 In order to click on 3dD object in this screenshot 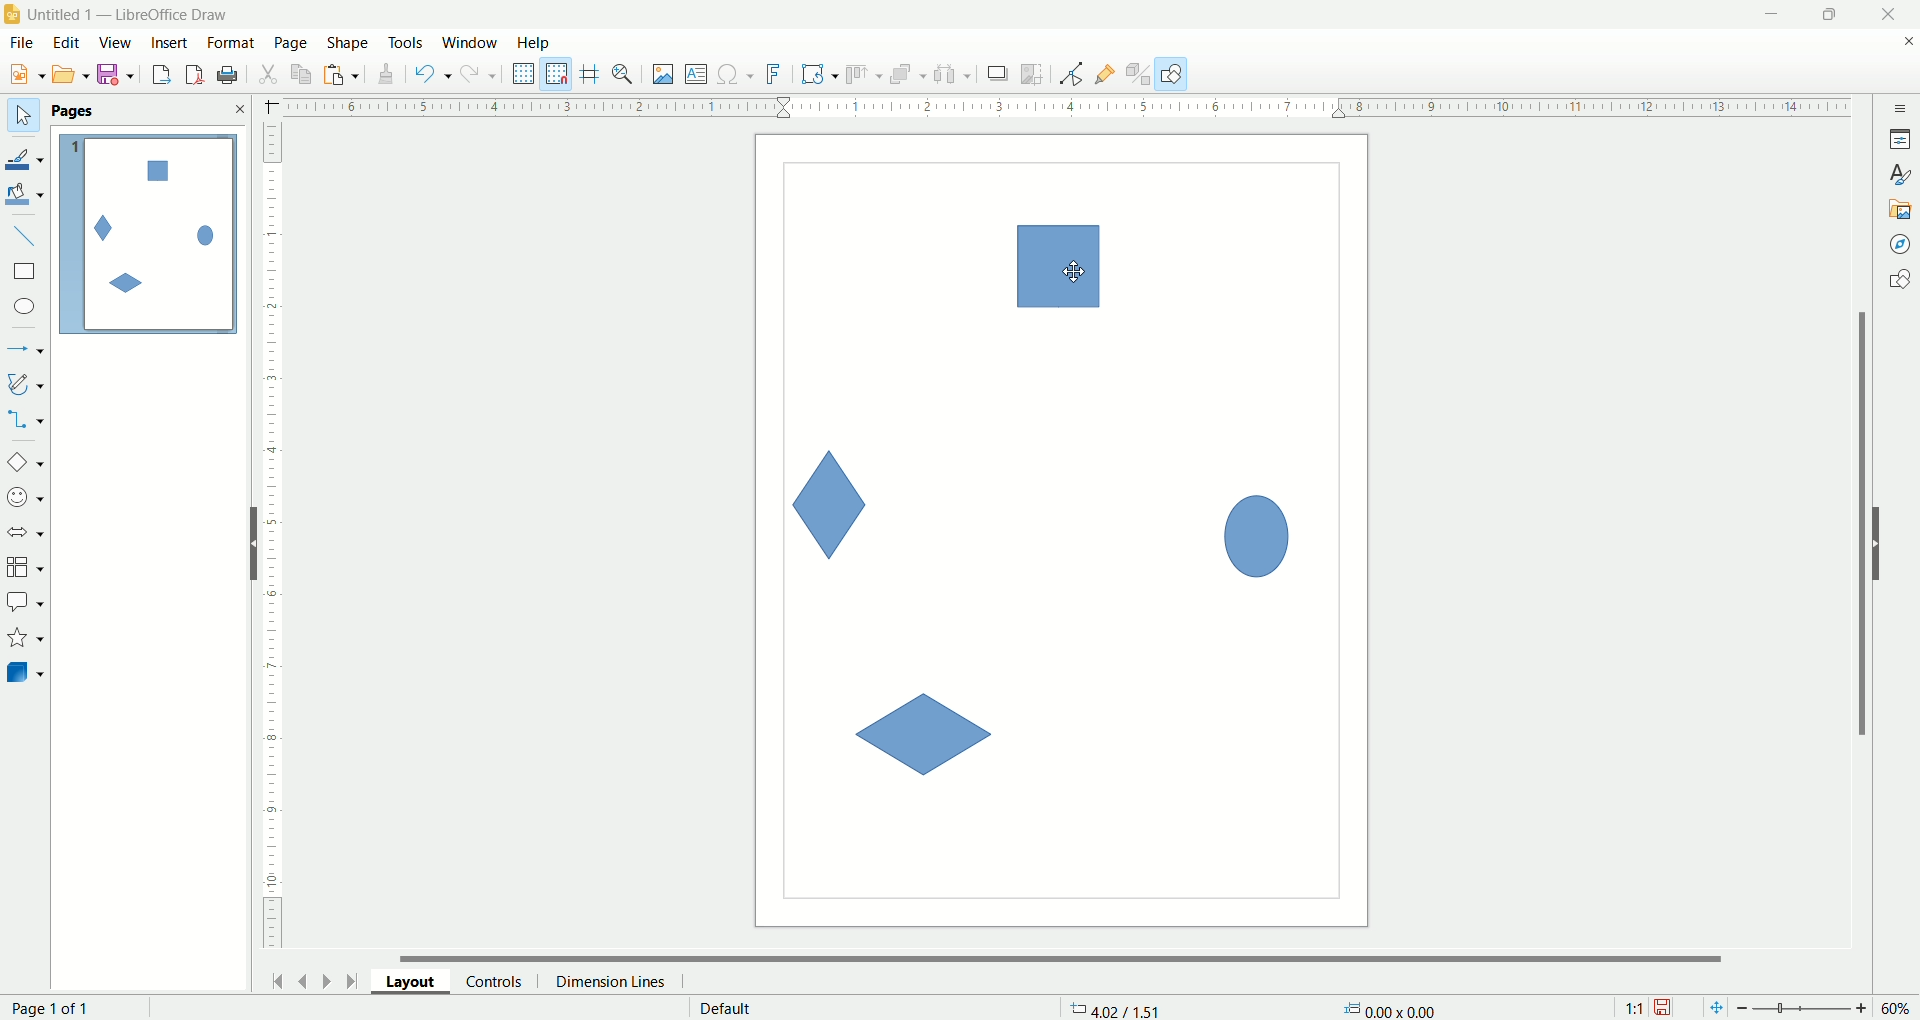, I will do `click(24, 672)`.